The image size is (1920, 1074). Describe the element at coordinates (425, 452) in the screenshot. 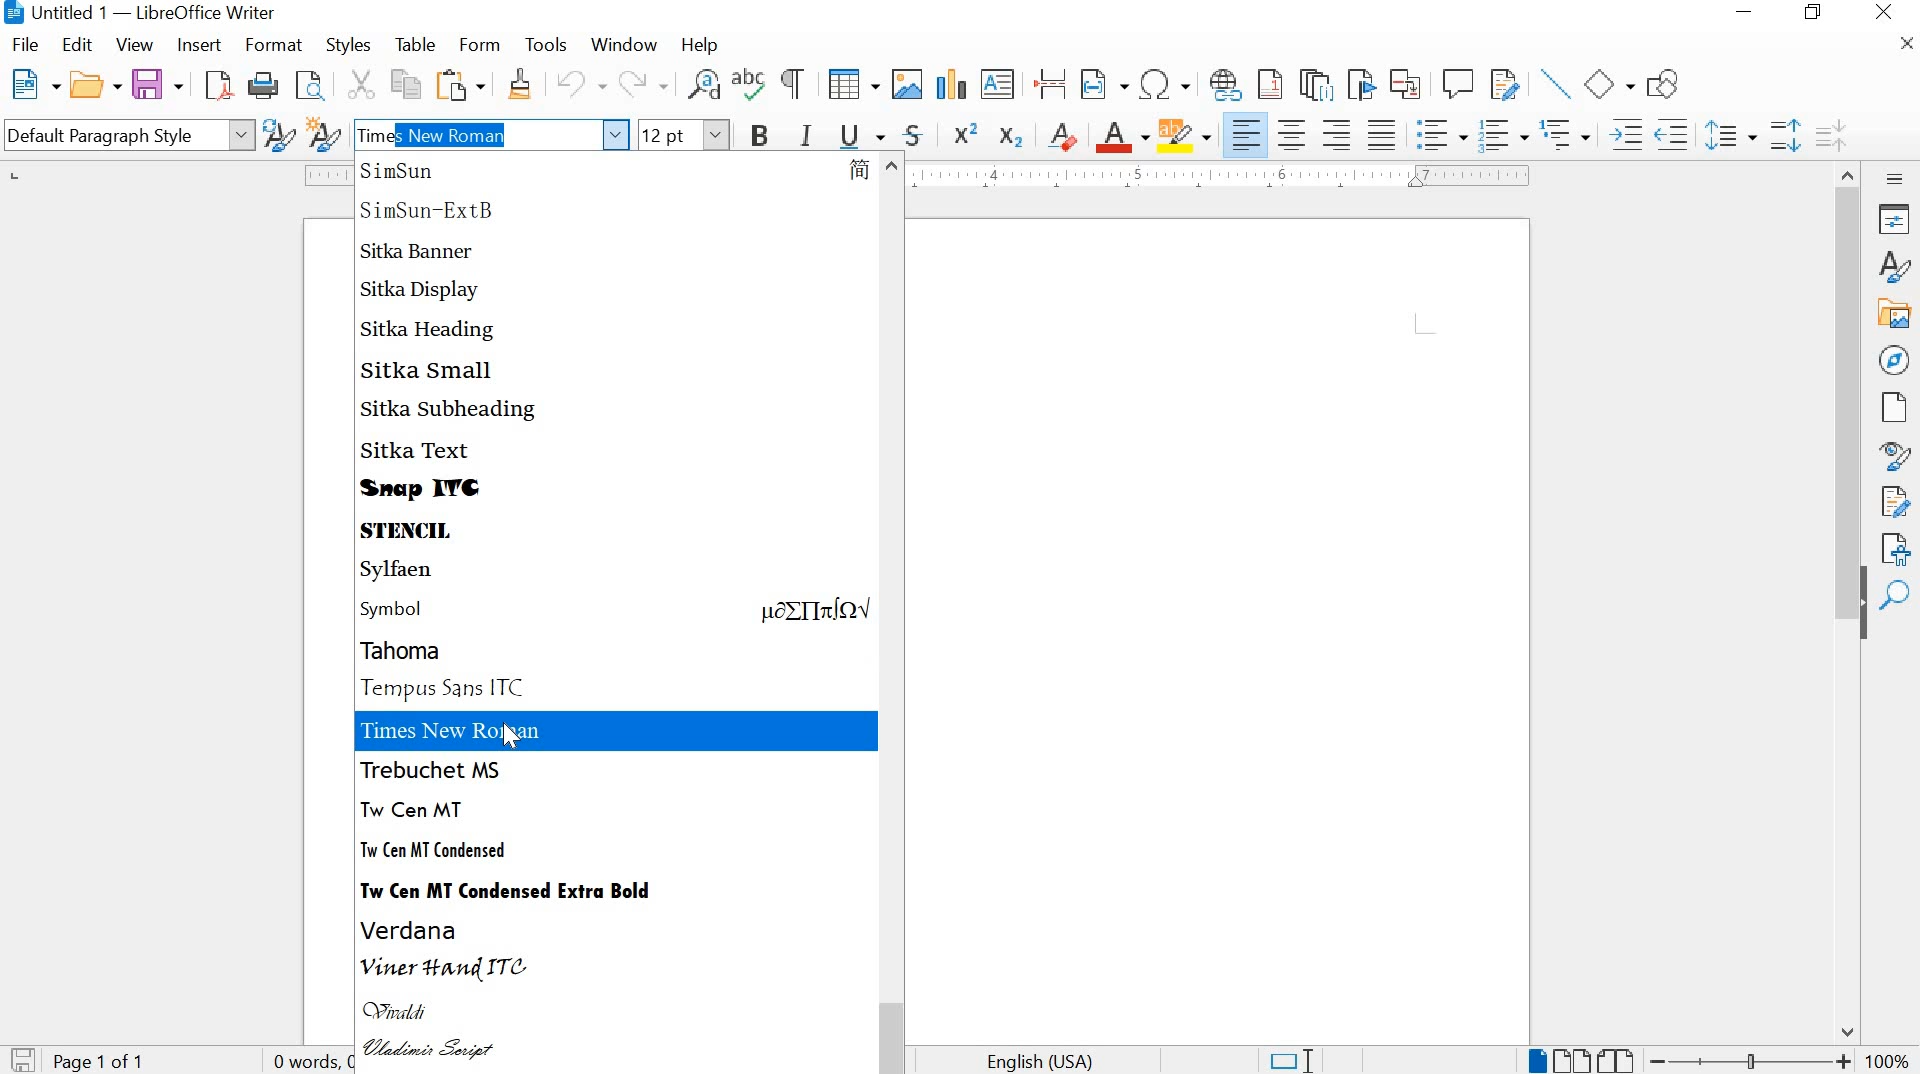

I see `SITKA TEXT` at that location.